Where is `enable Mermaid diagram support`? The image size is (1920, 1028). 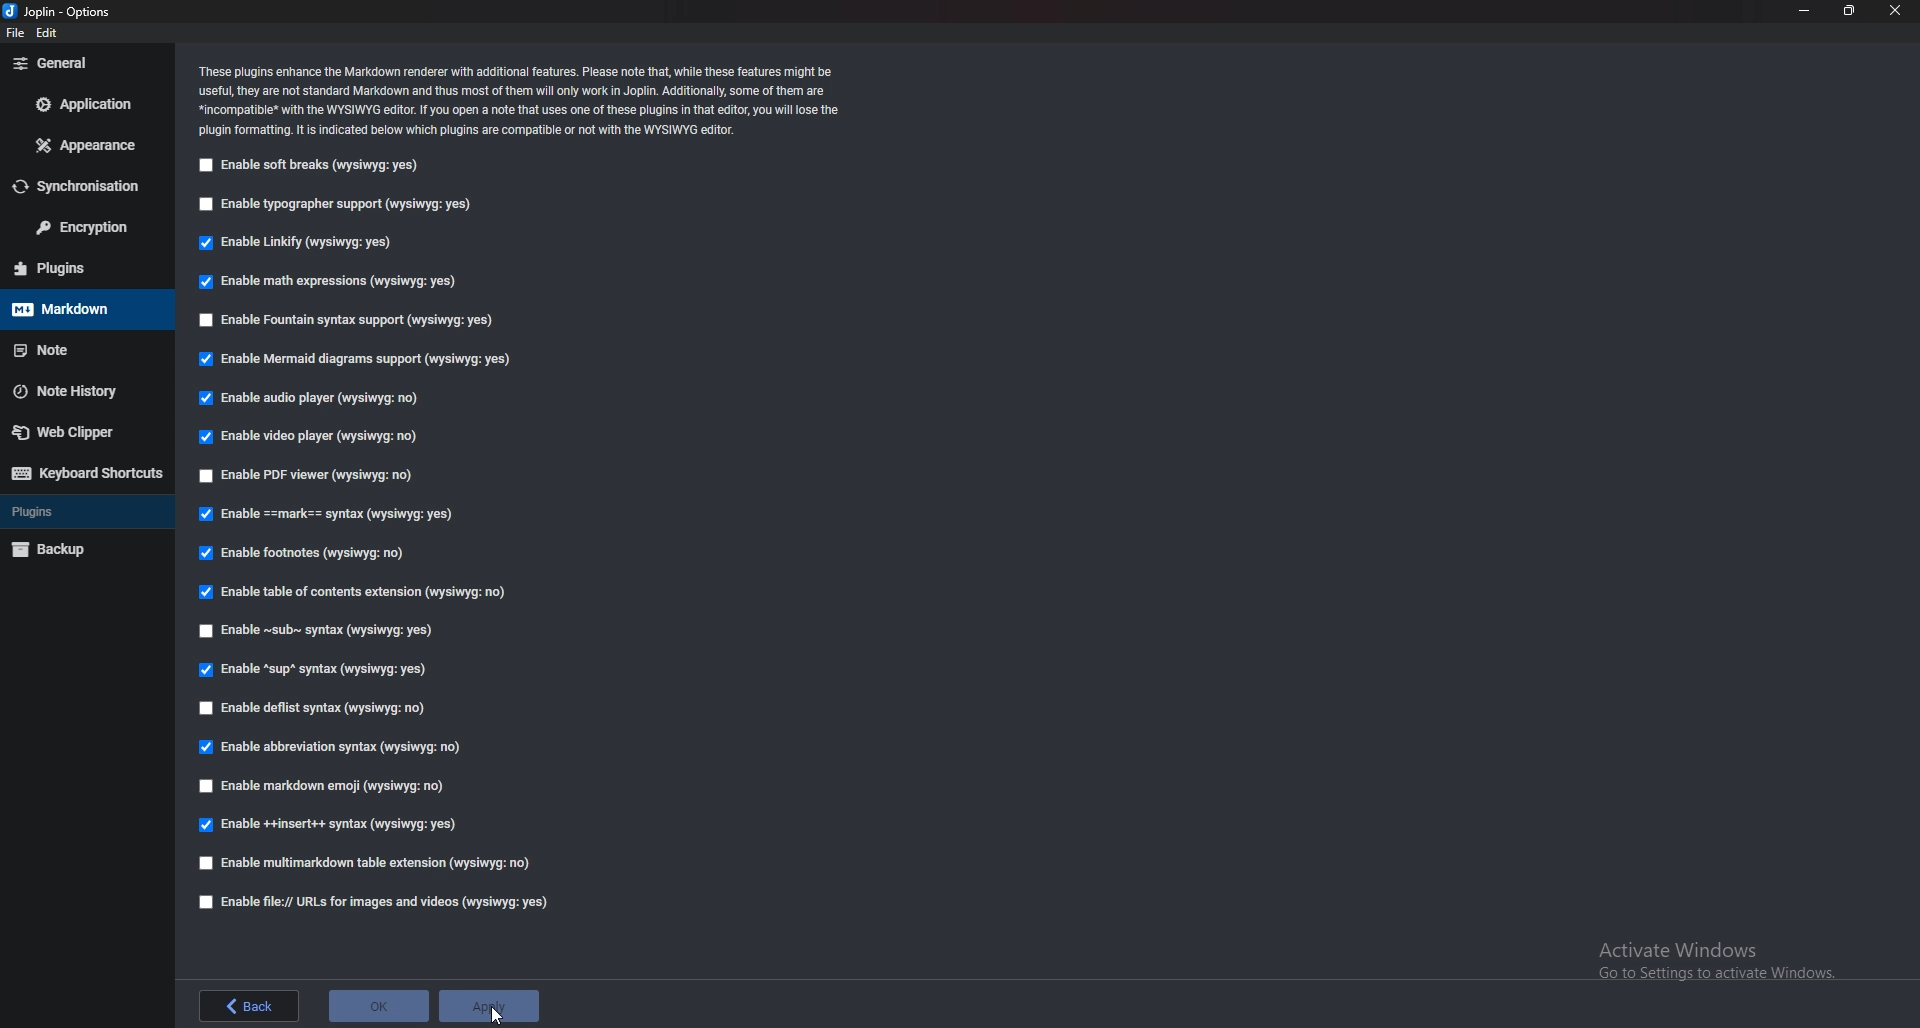 enable Mermaid diagram support is located at coordinates (366, 358).